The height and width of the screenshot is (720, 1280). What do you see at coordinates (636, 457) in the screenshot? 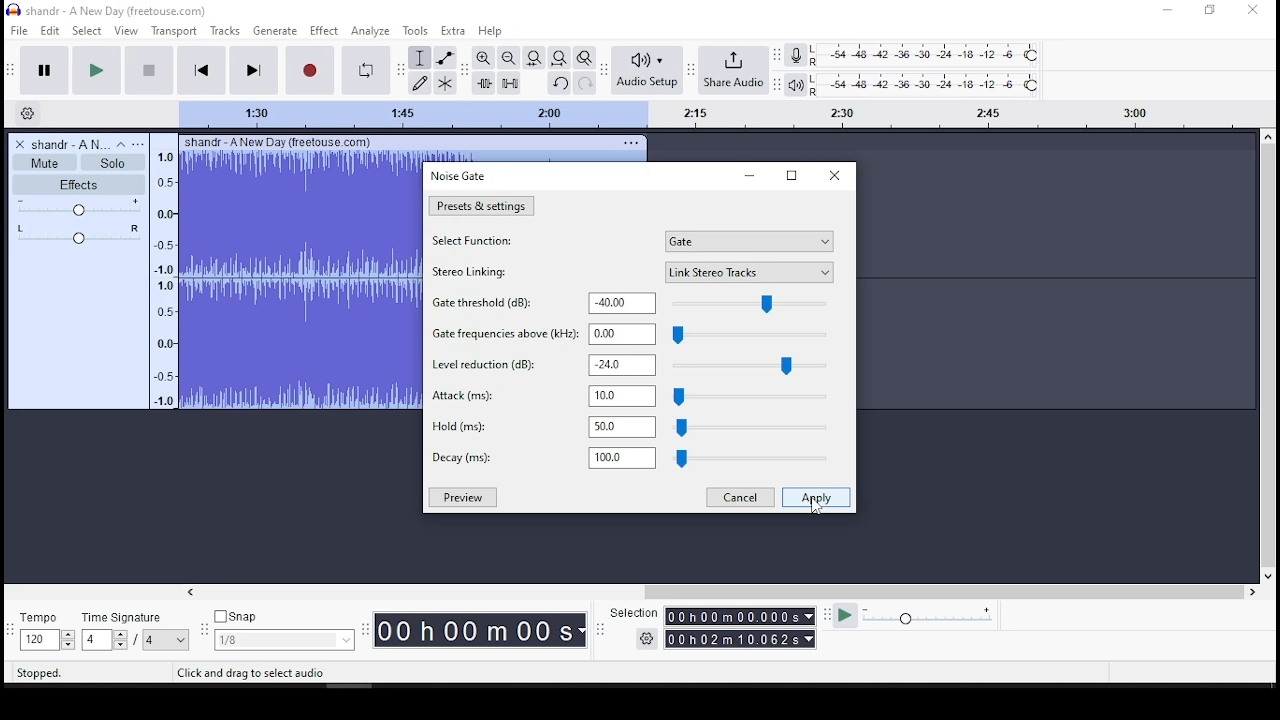
I see `decay` at bounding box center [636, 457].